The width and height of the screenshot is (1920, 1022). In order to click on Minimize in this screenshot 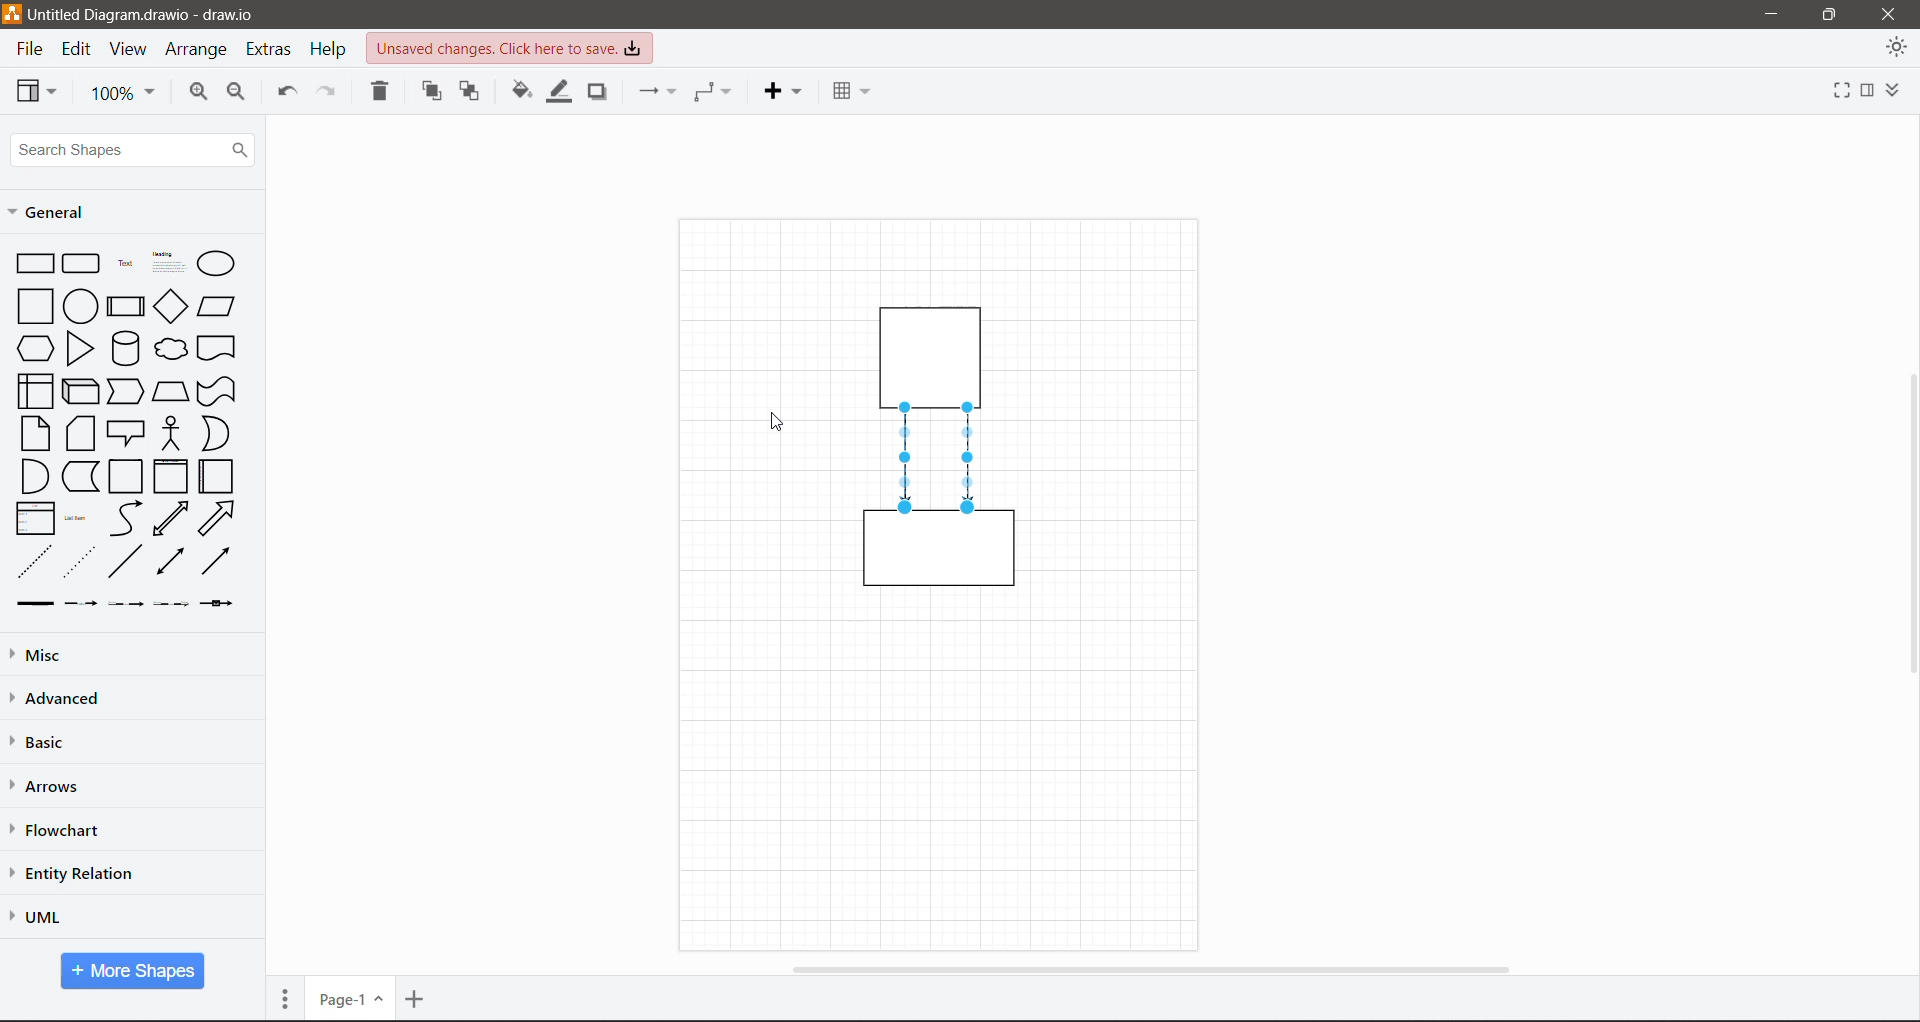, I will do `click(1766, 15)`.